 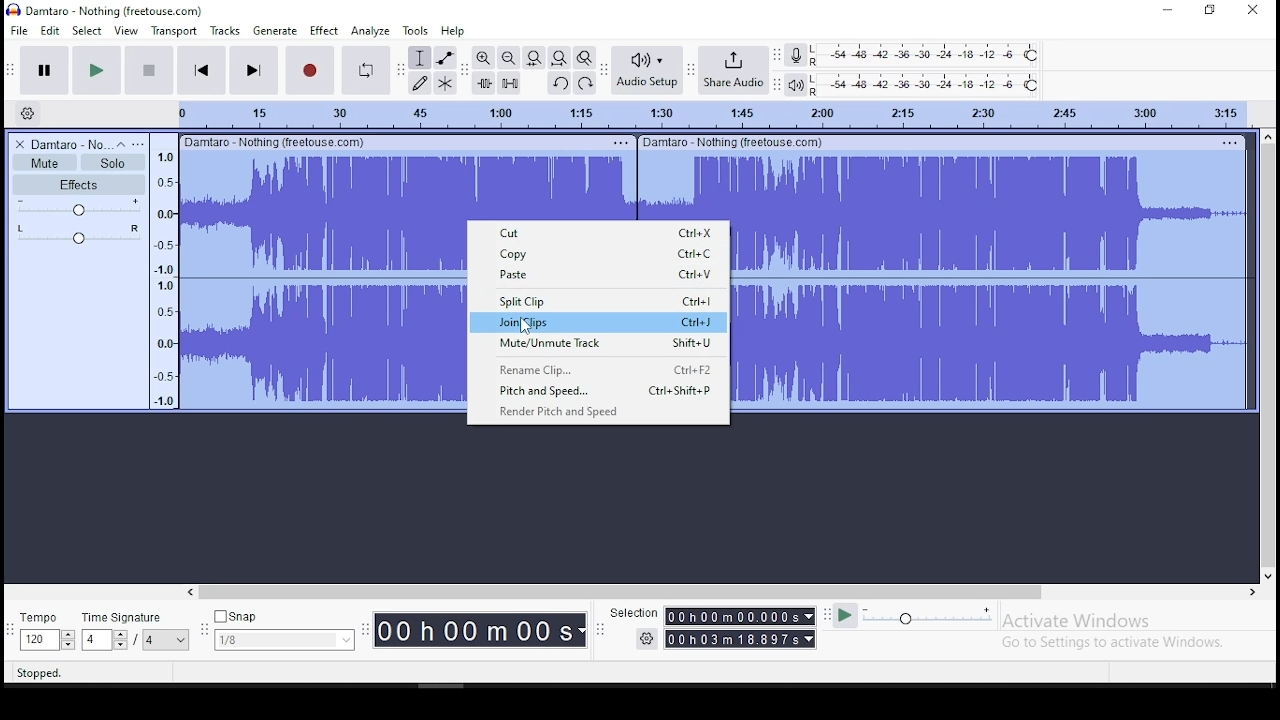 What do you see at coordinates (620, 143) in the screenshot?
I see `menu` at bounding box center [620, 143].